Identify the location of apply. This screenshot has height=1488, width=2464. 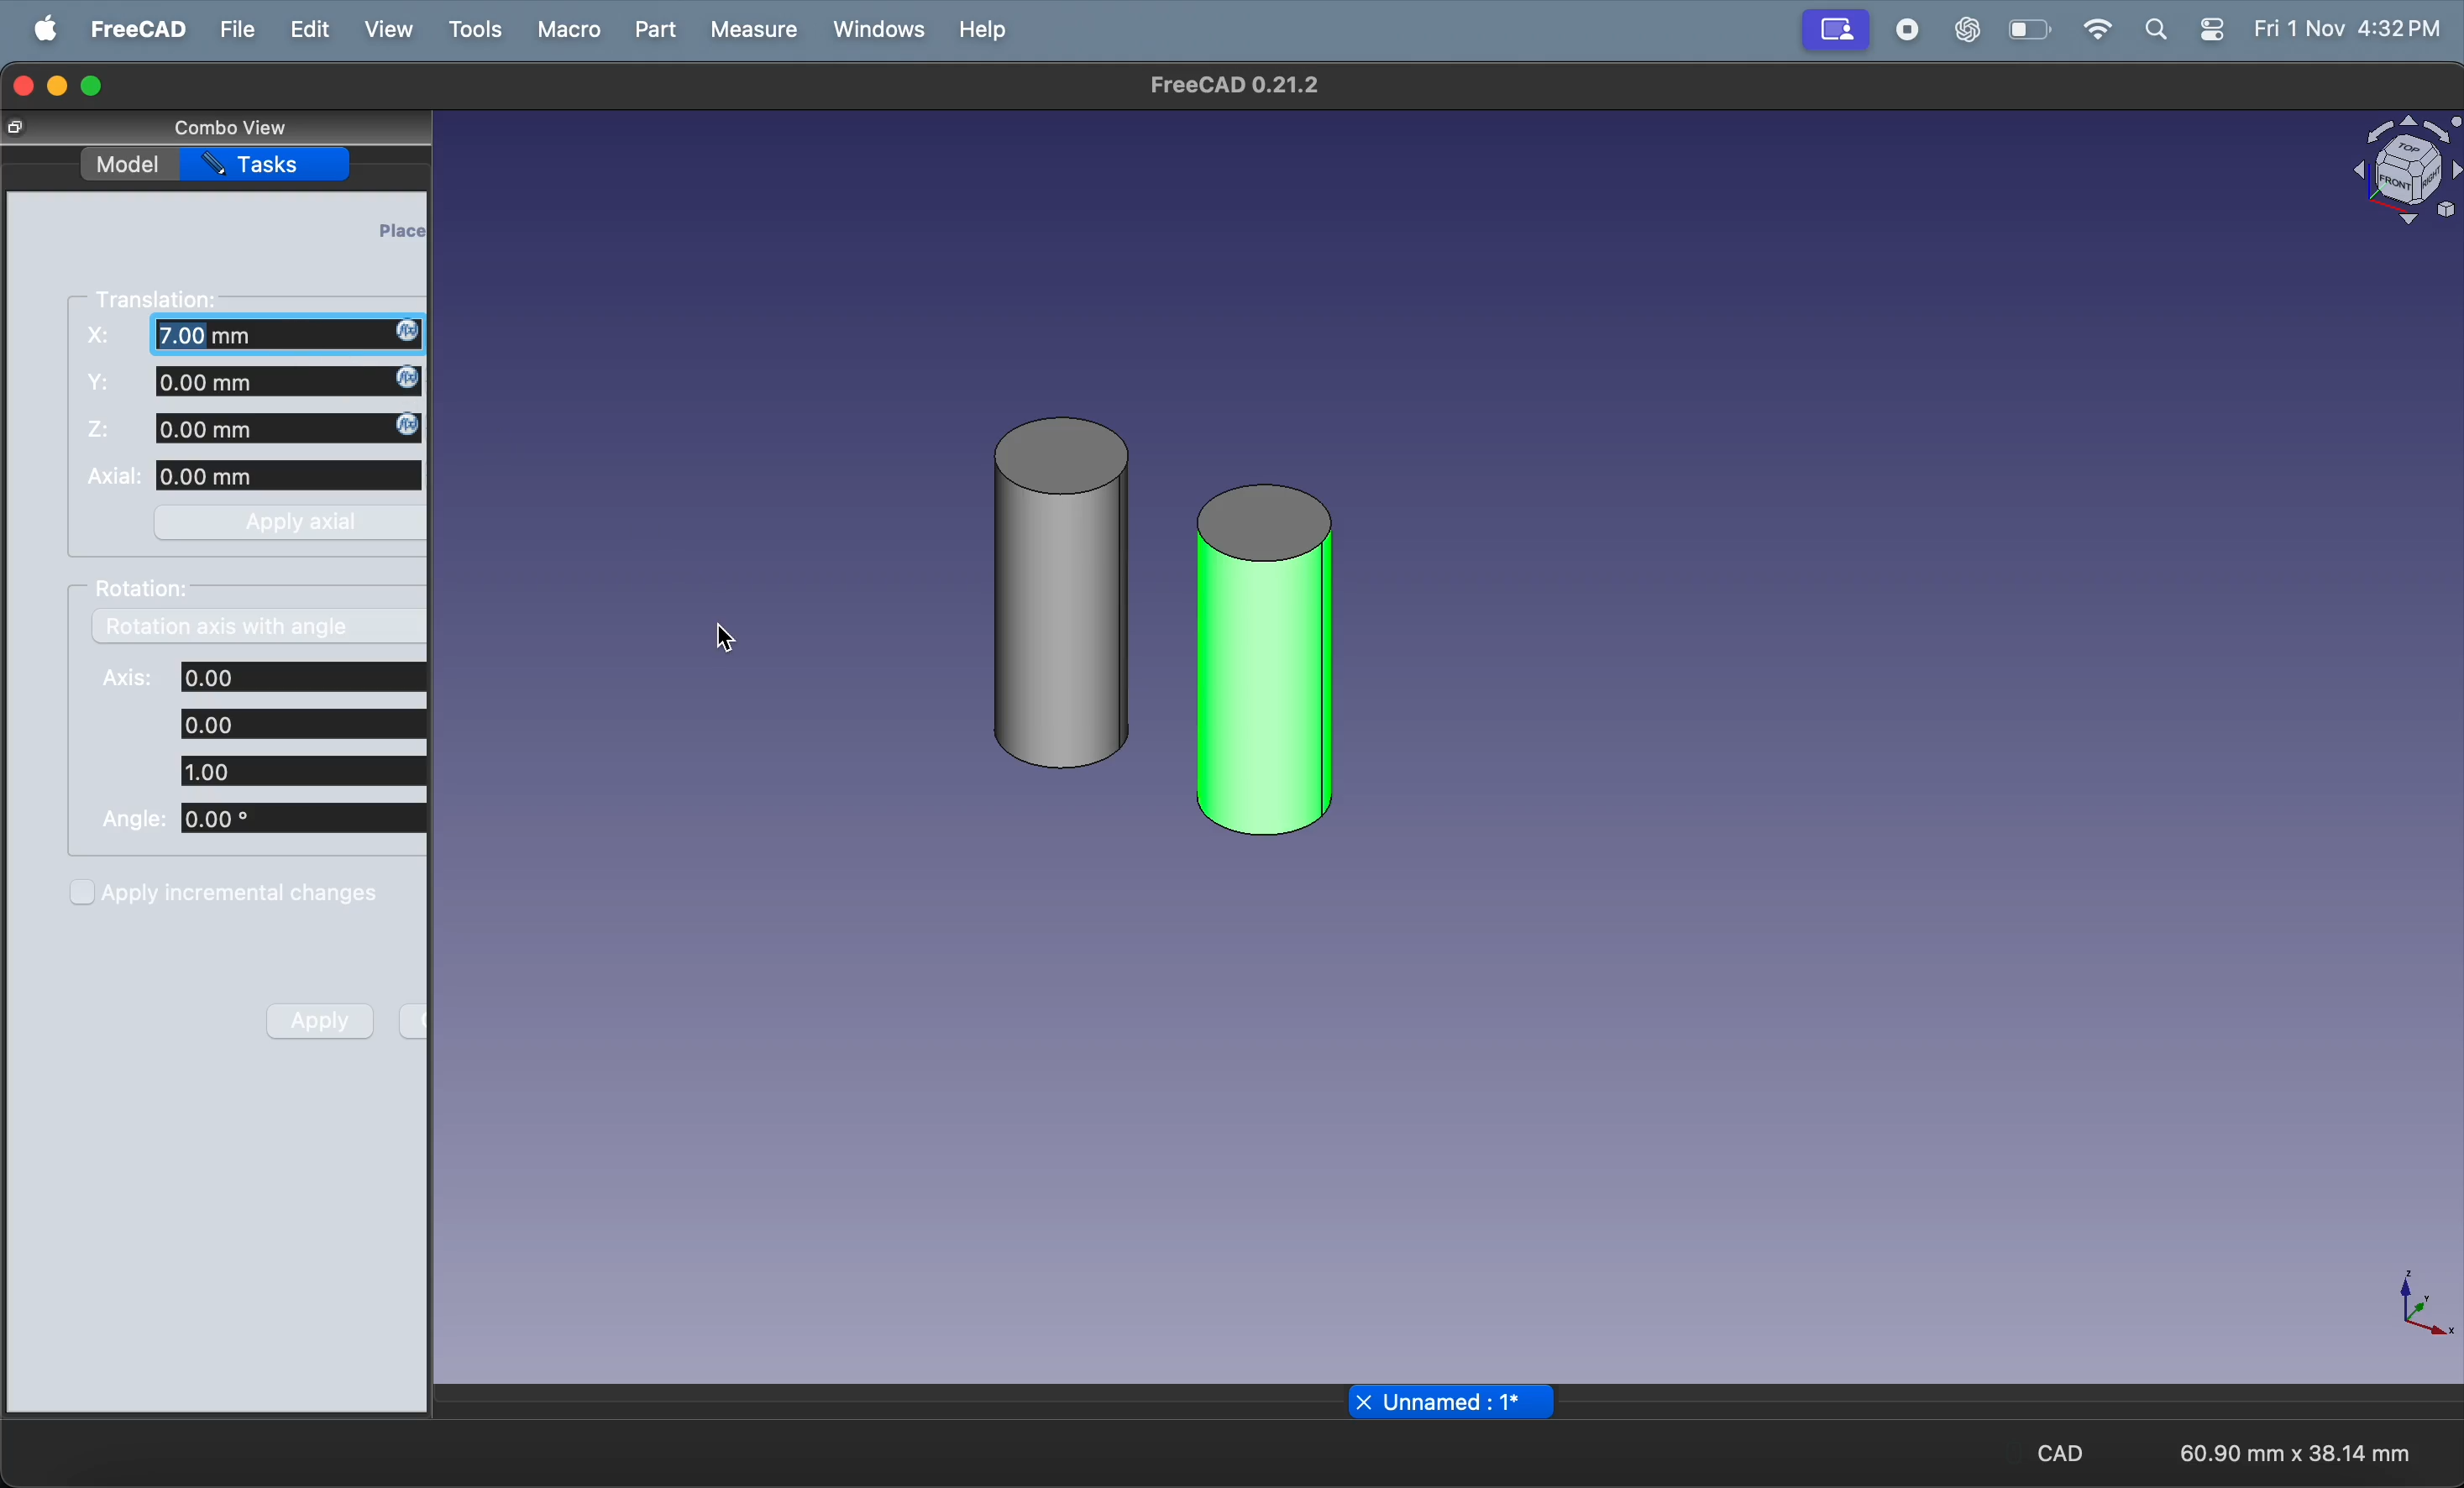
(313, 1024).